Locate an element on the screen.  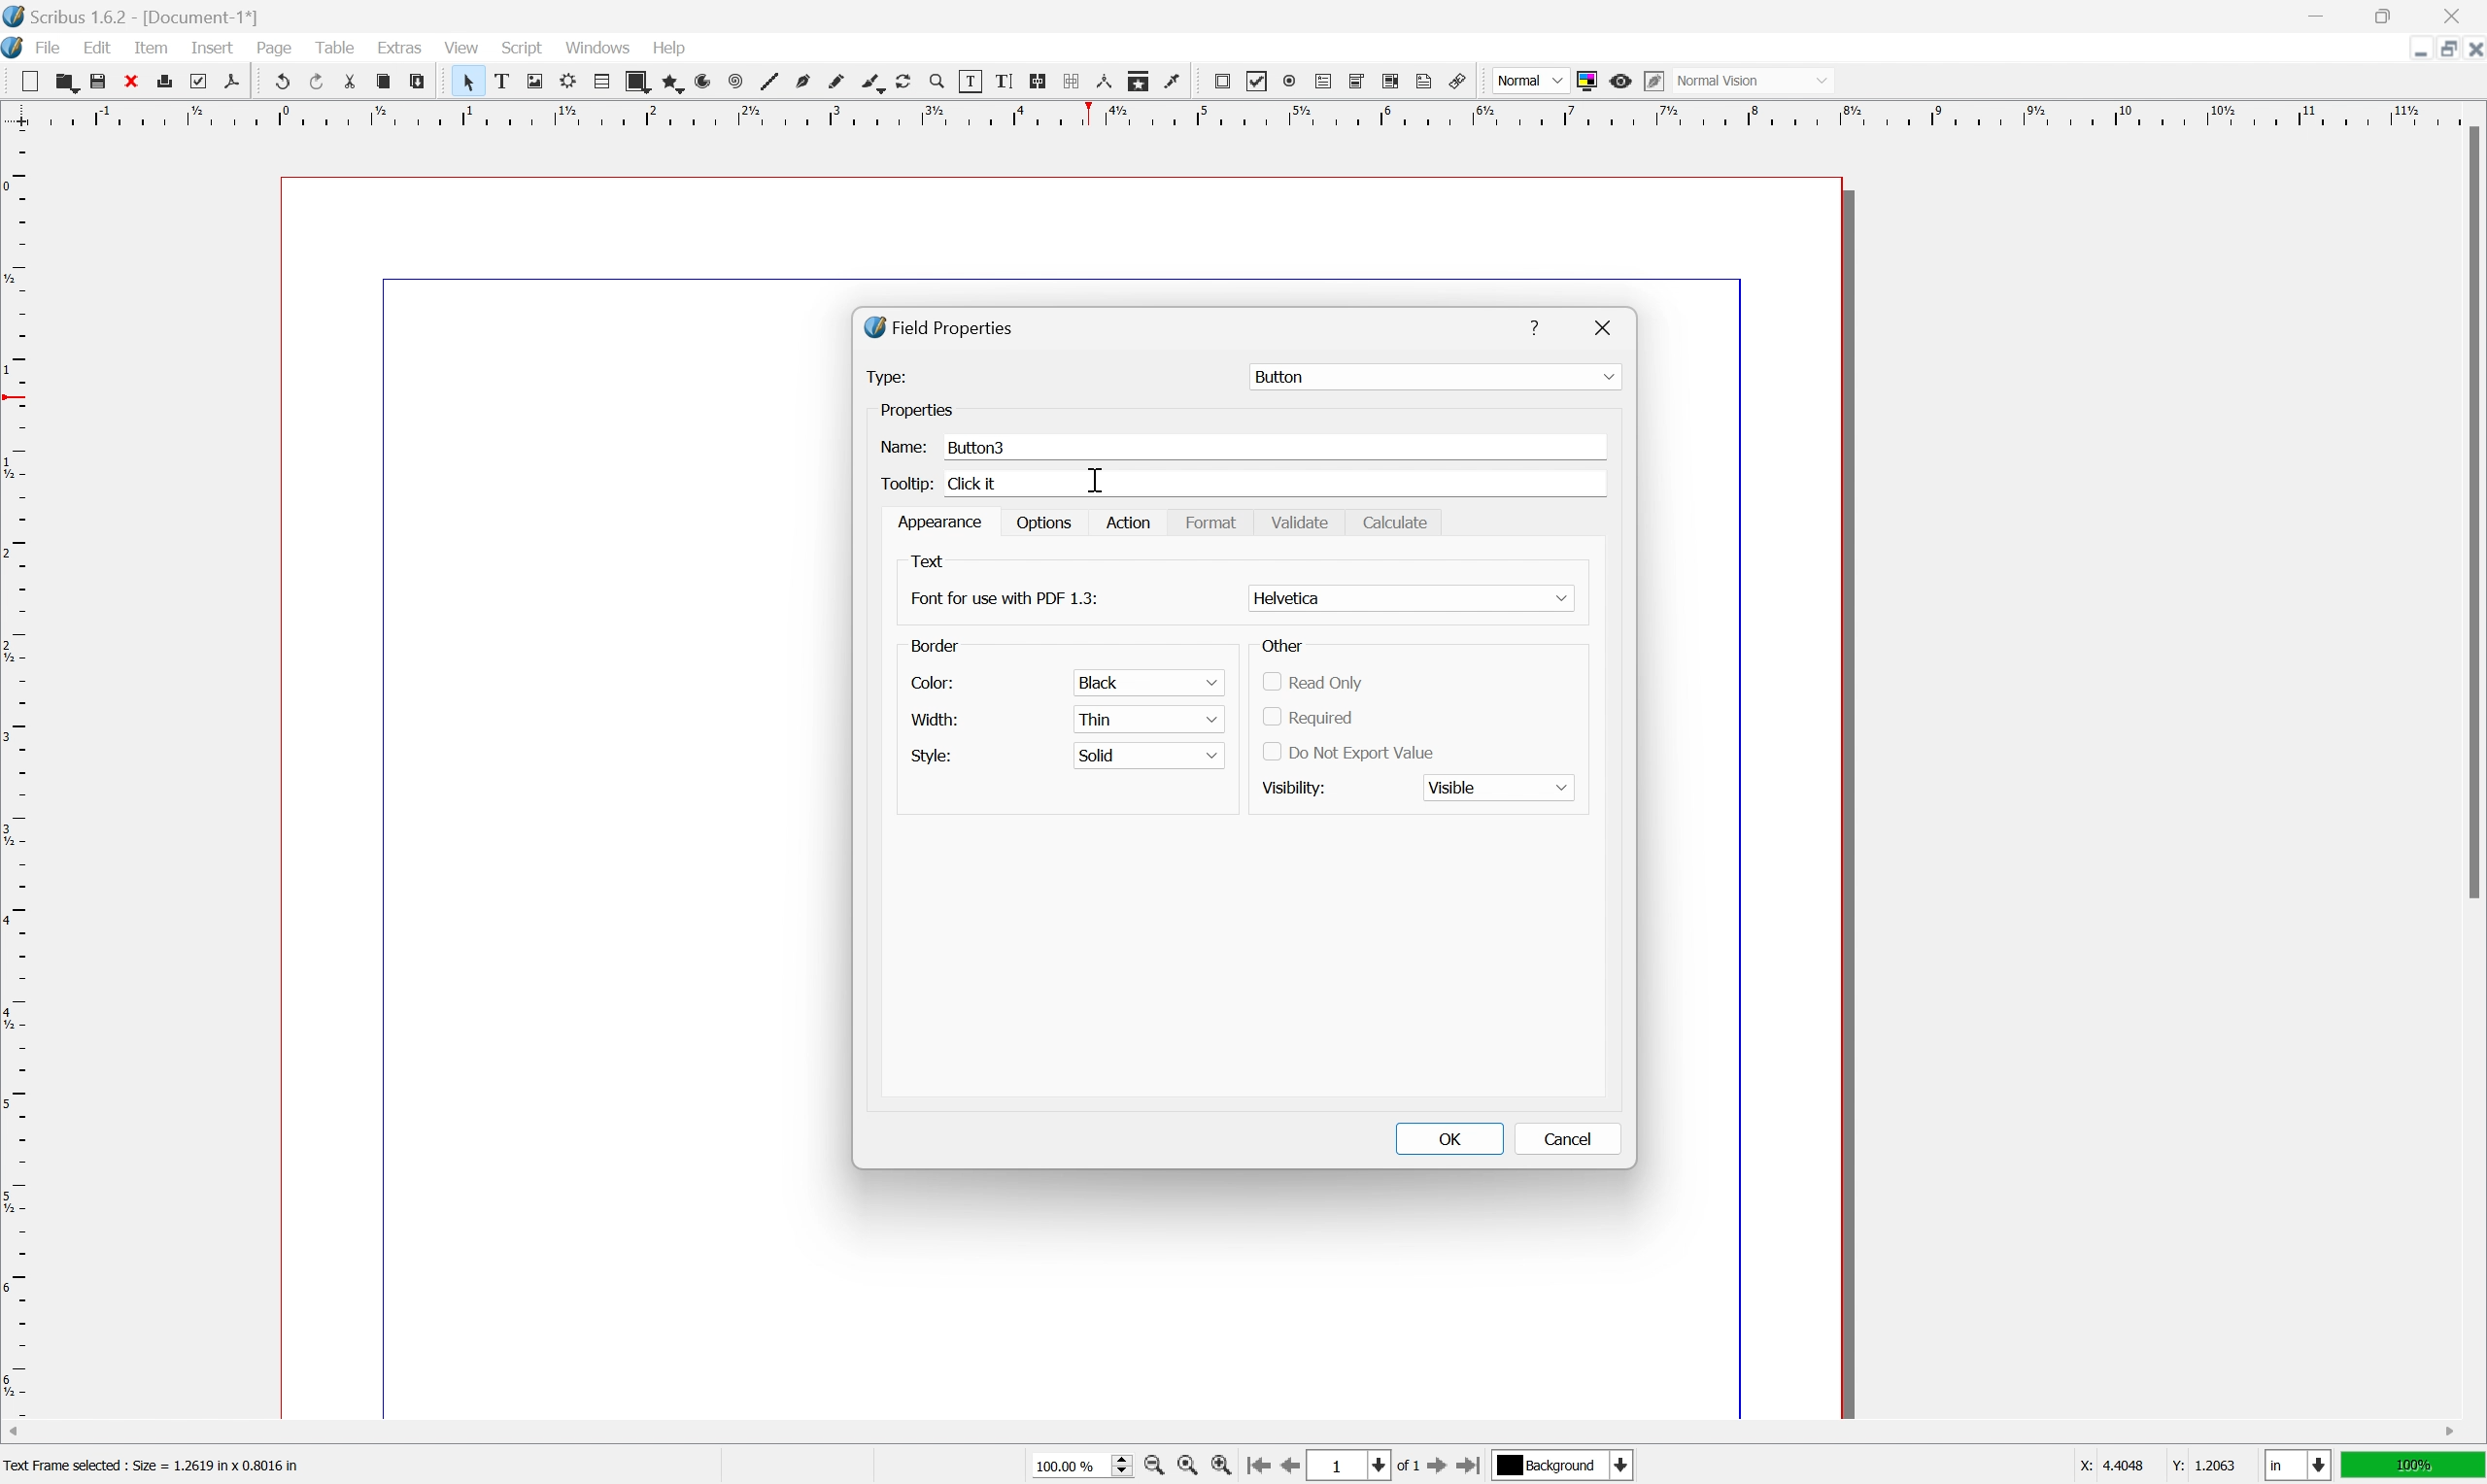
paste is located at coordinates (418, 82).